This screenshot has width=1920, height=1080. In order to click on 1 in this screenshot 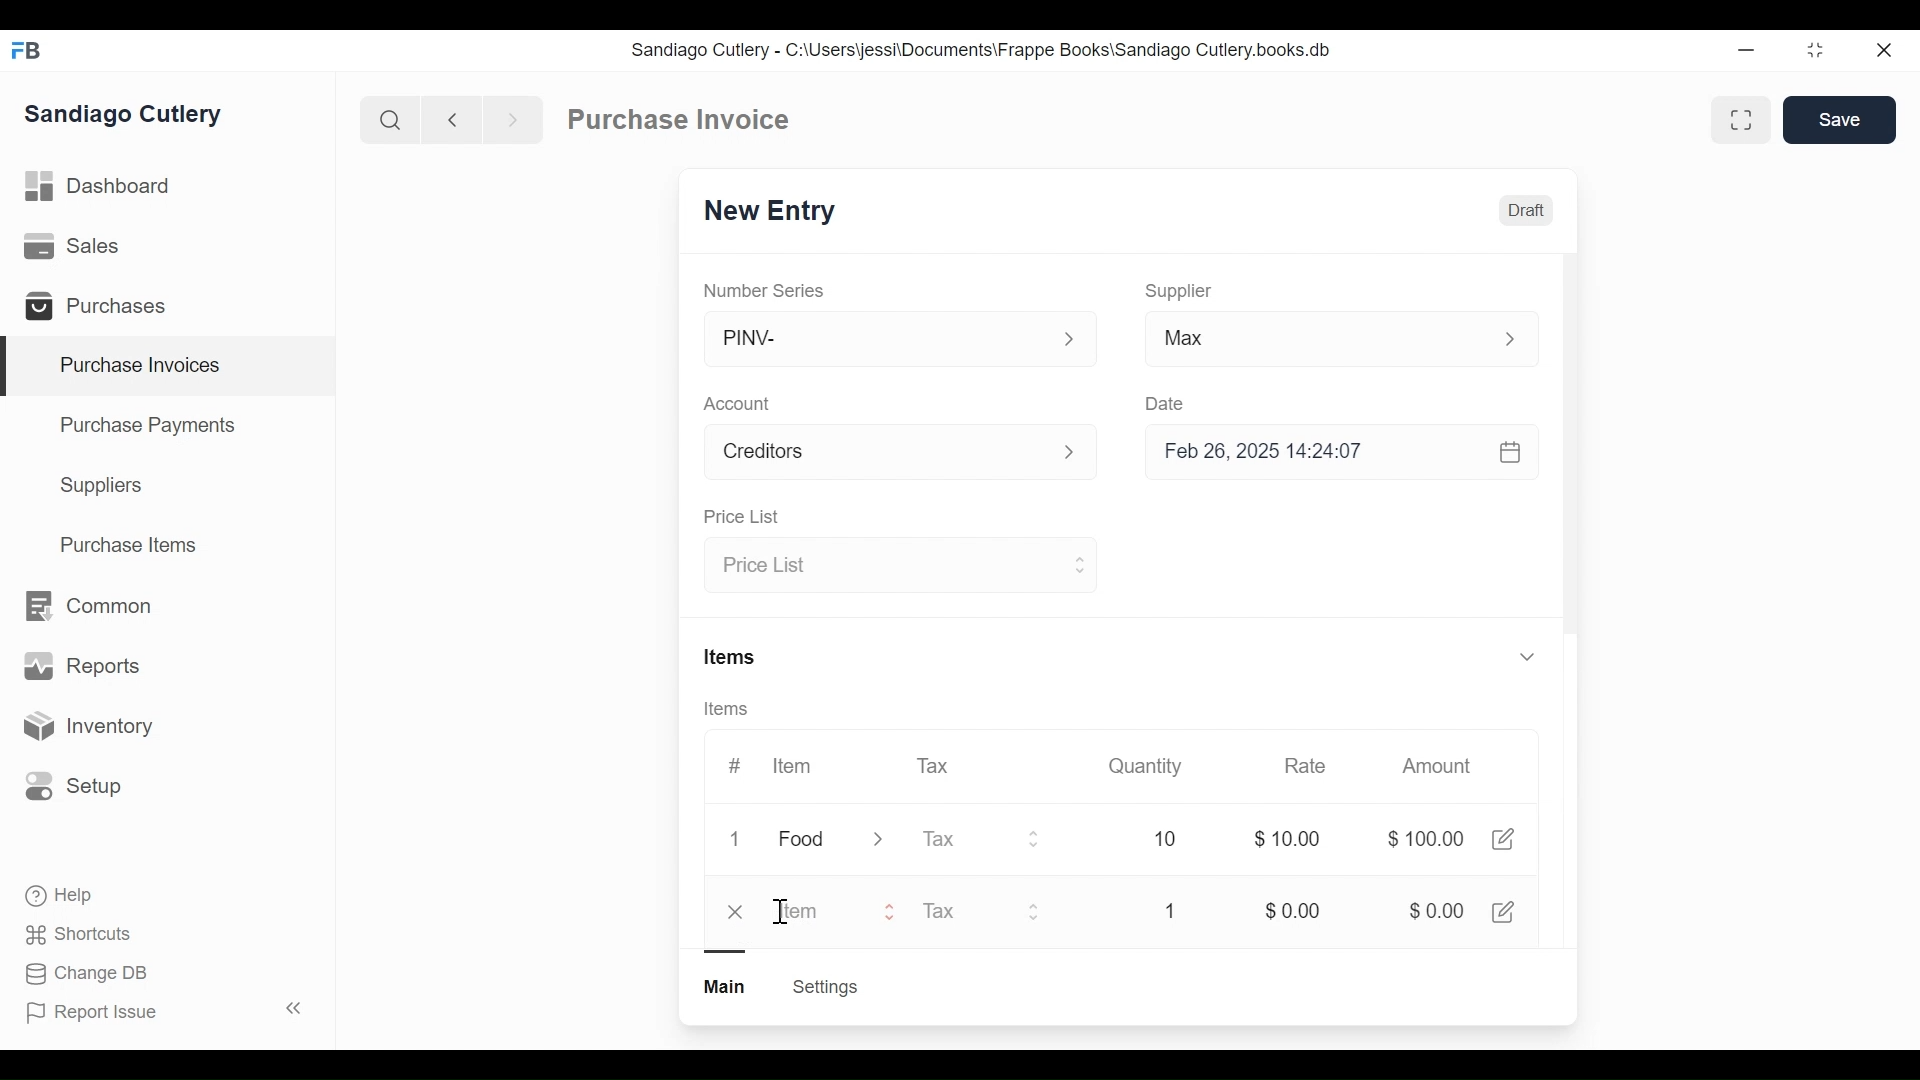, I will do `click(740, 840)`.